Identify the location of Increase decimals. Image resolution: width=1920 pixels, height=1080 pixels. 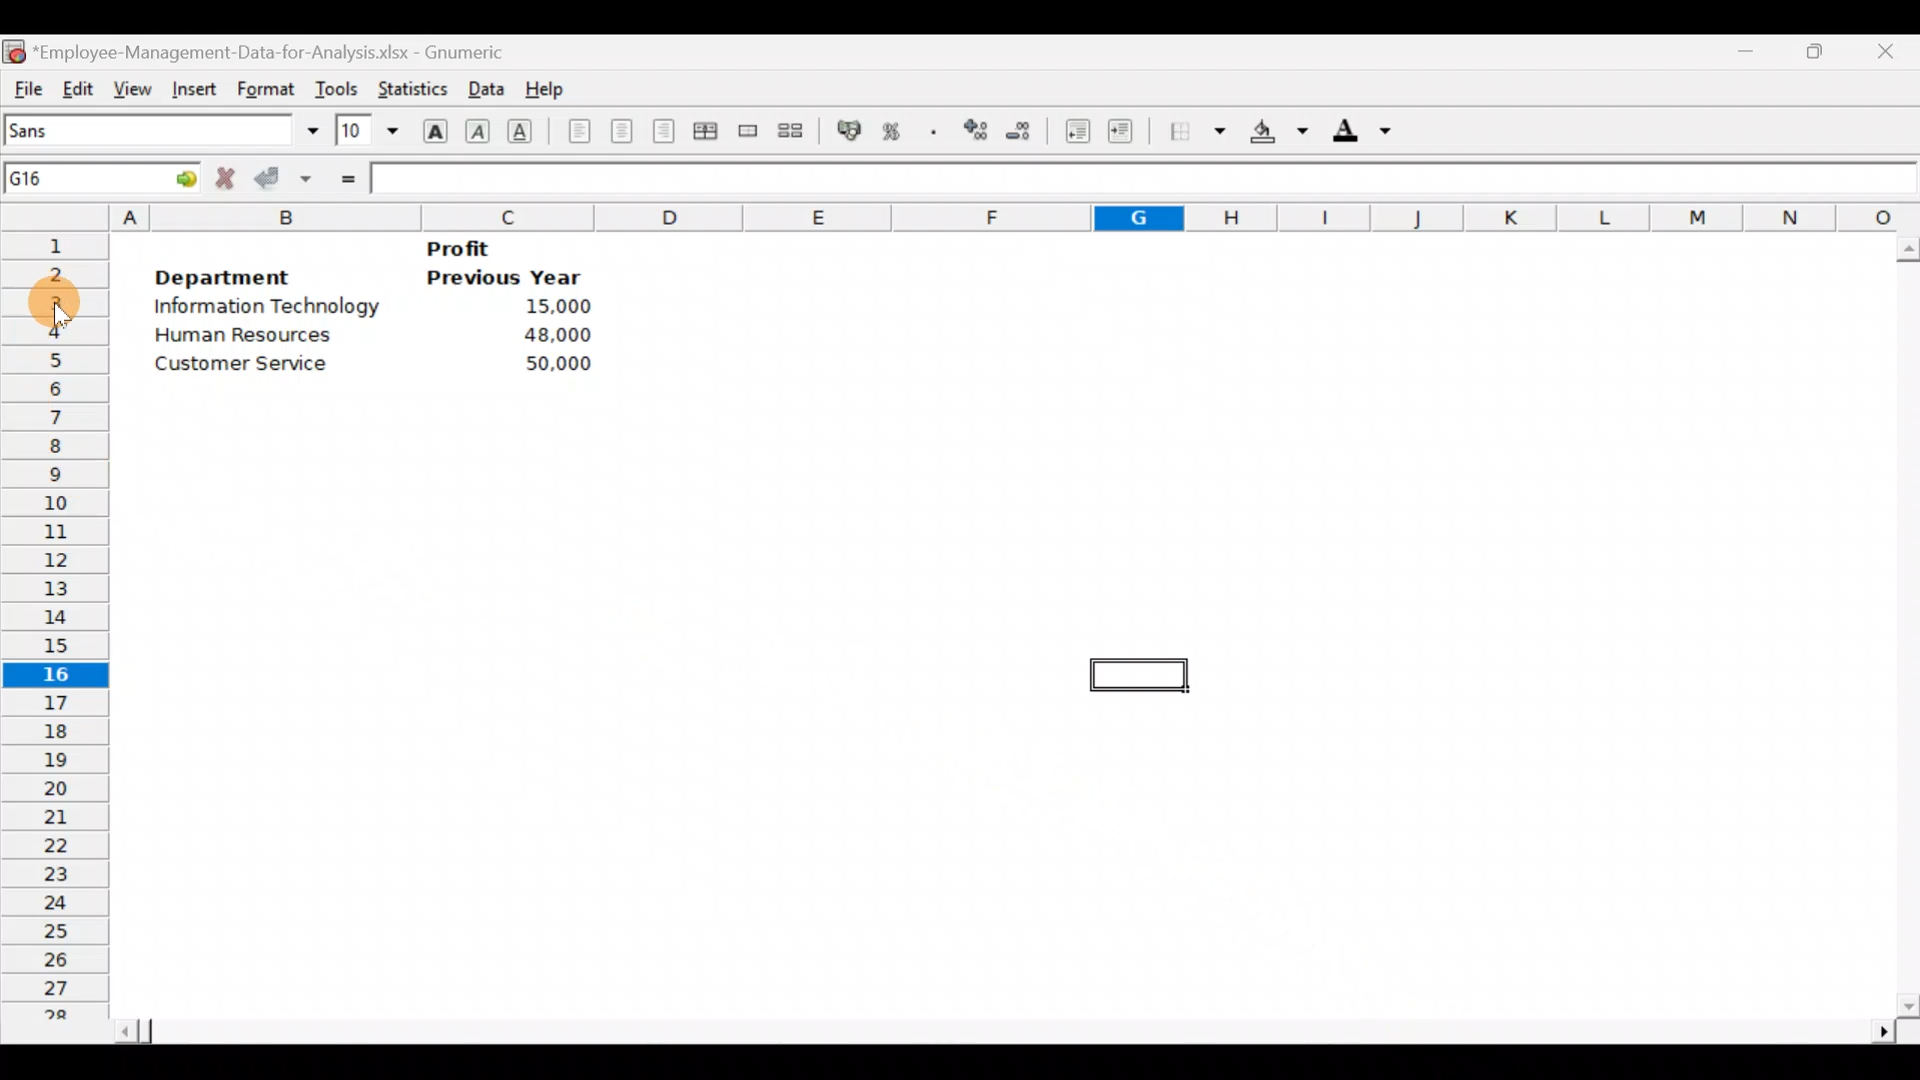
(978, 129).